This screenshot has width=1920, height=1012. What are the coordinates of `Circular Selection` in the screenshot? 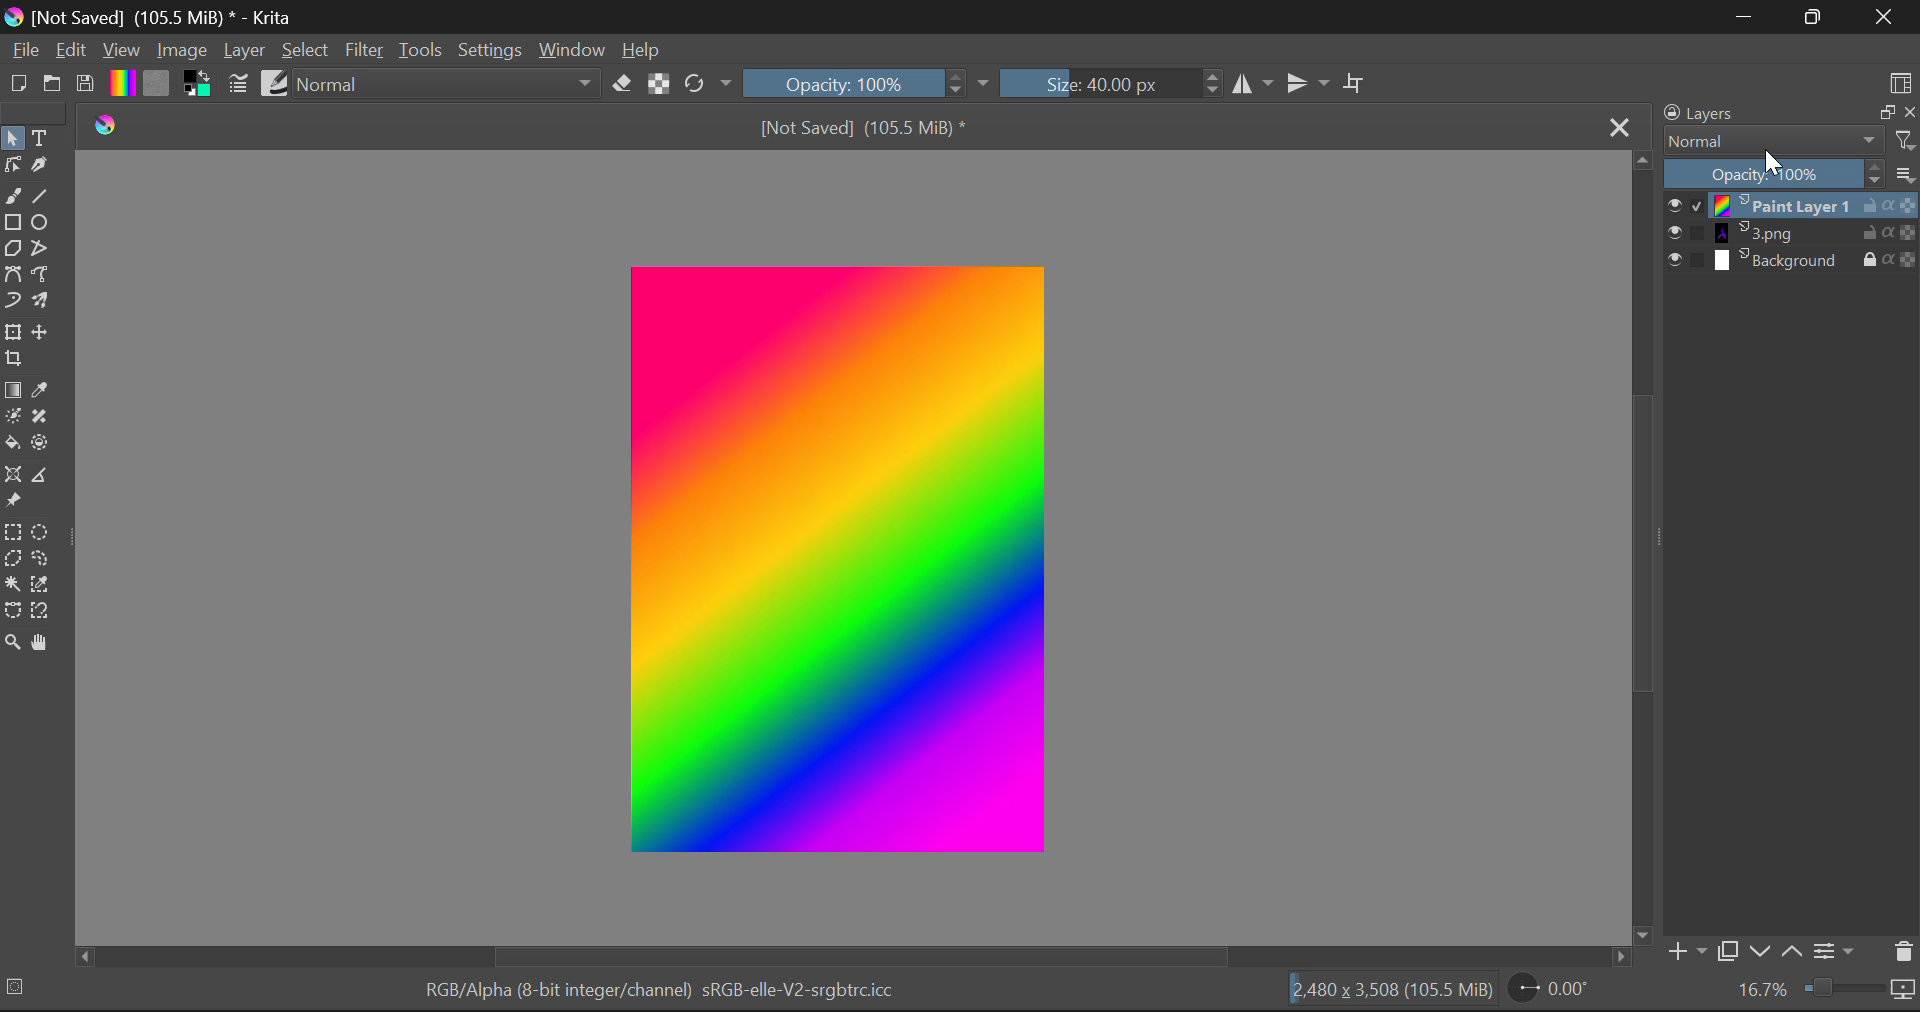 It's located at (43, 531).